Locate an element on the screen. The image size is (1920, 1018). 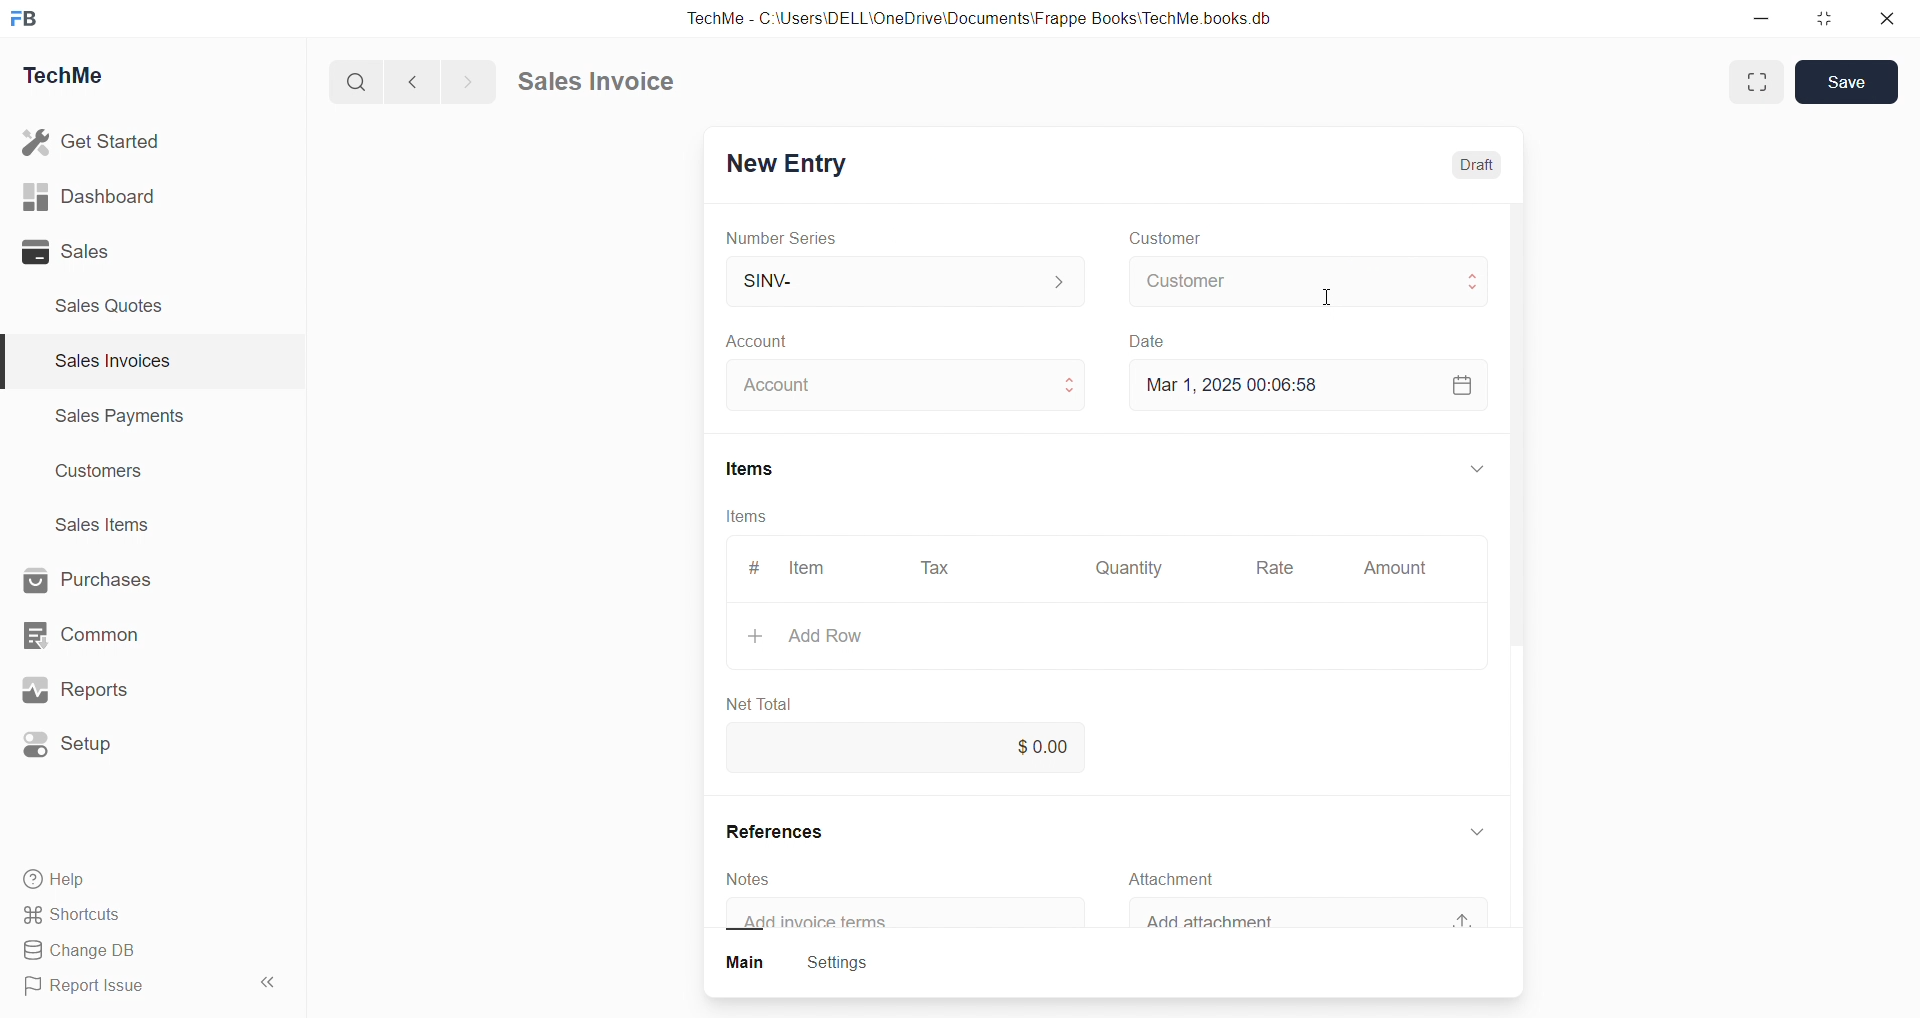
Tax is located at coordinates (939, 569).